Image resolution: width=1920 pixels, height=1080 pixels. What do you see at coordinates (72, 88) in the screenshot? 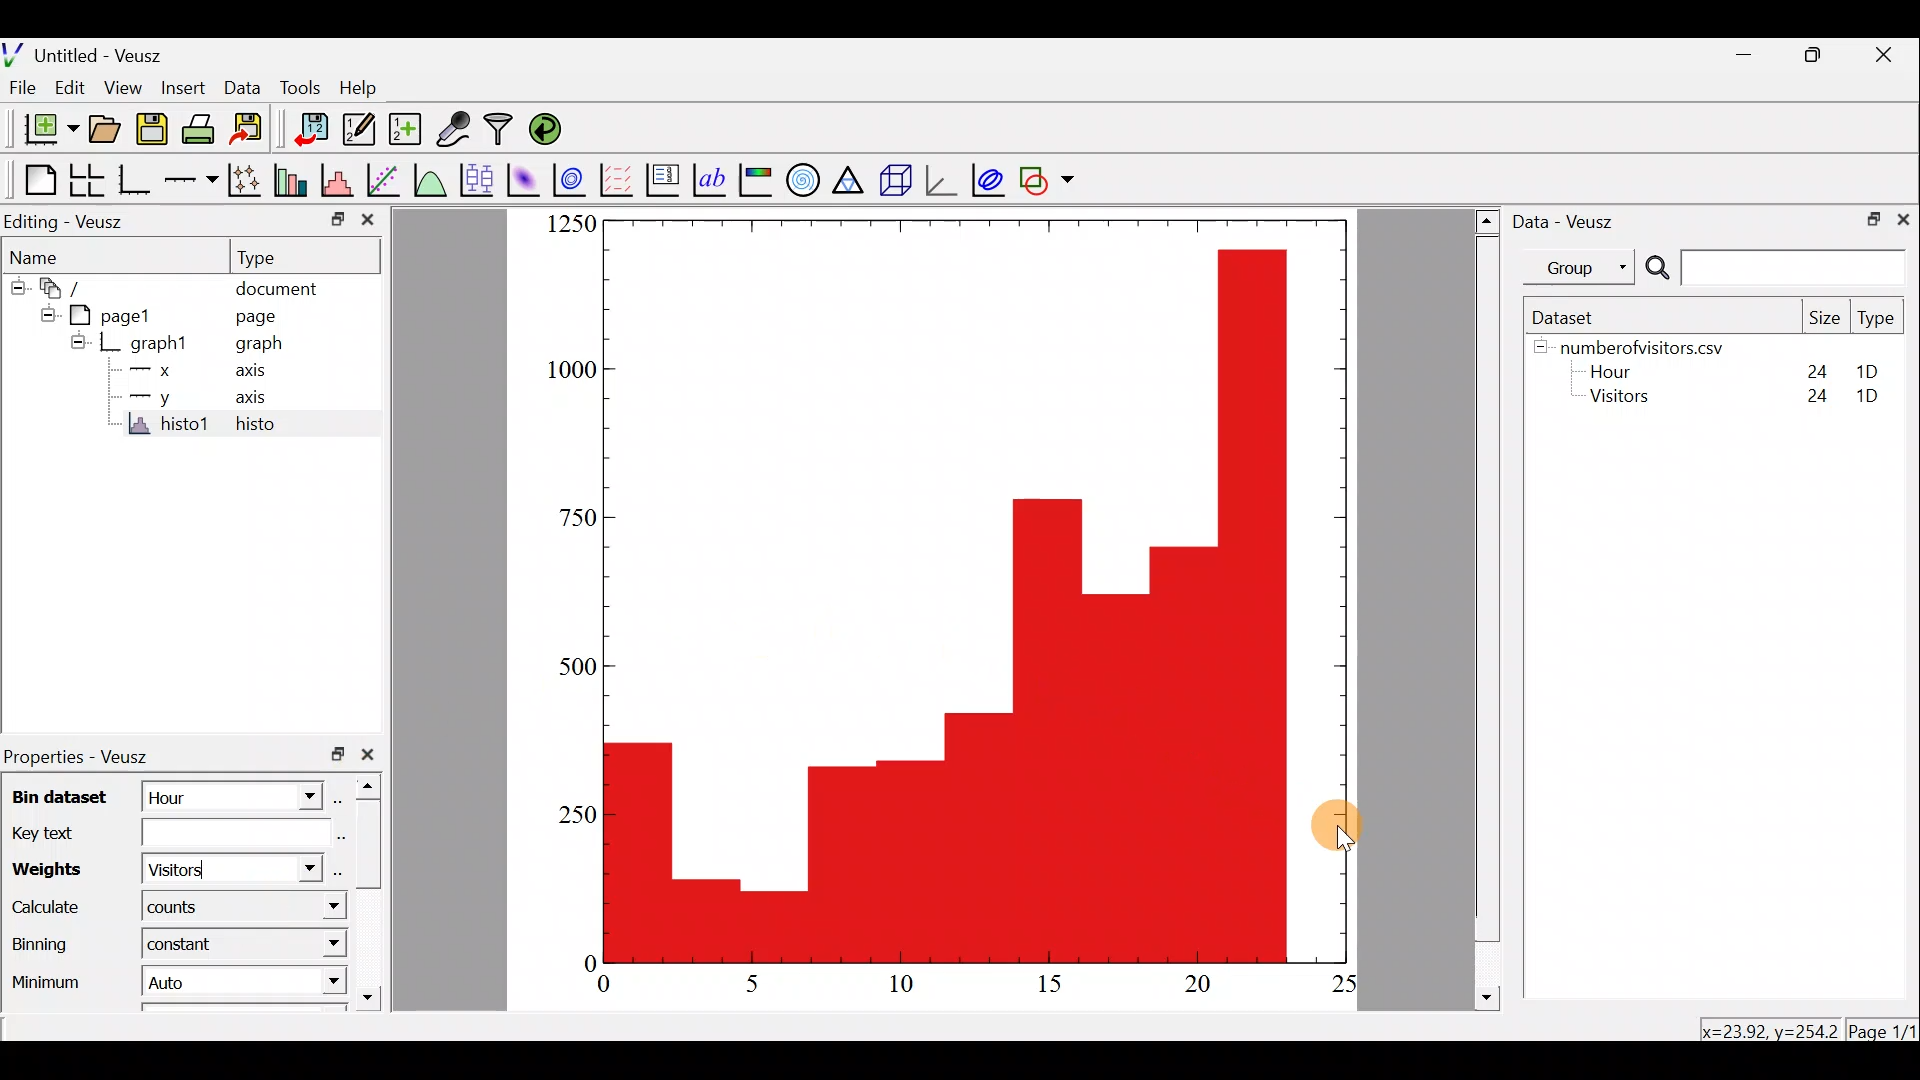
I see `Edit` at bounding box center [72, 88].